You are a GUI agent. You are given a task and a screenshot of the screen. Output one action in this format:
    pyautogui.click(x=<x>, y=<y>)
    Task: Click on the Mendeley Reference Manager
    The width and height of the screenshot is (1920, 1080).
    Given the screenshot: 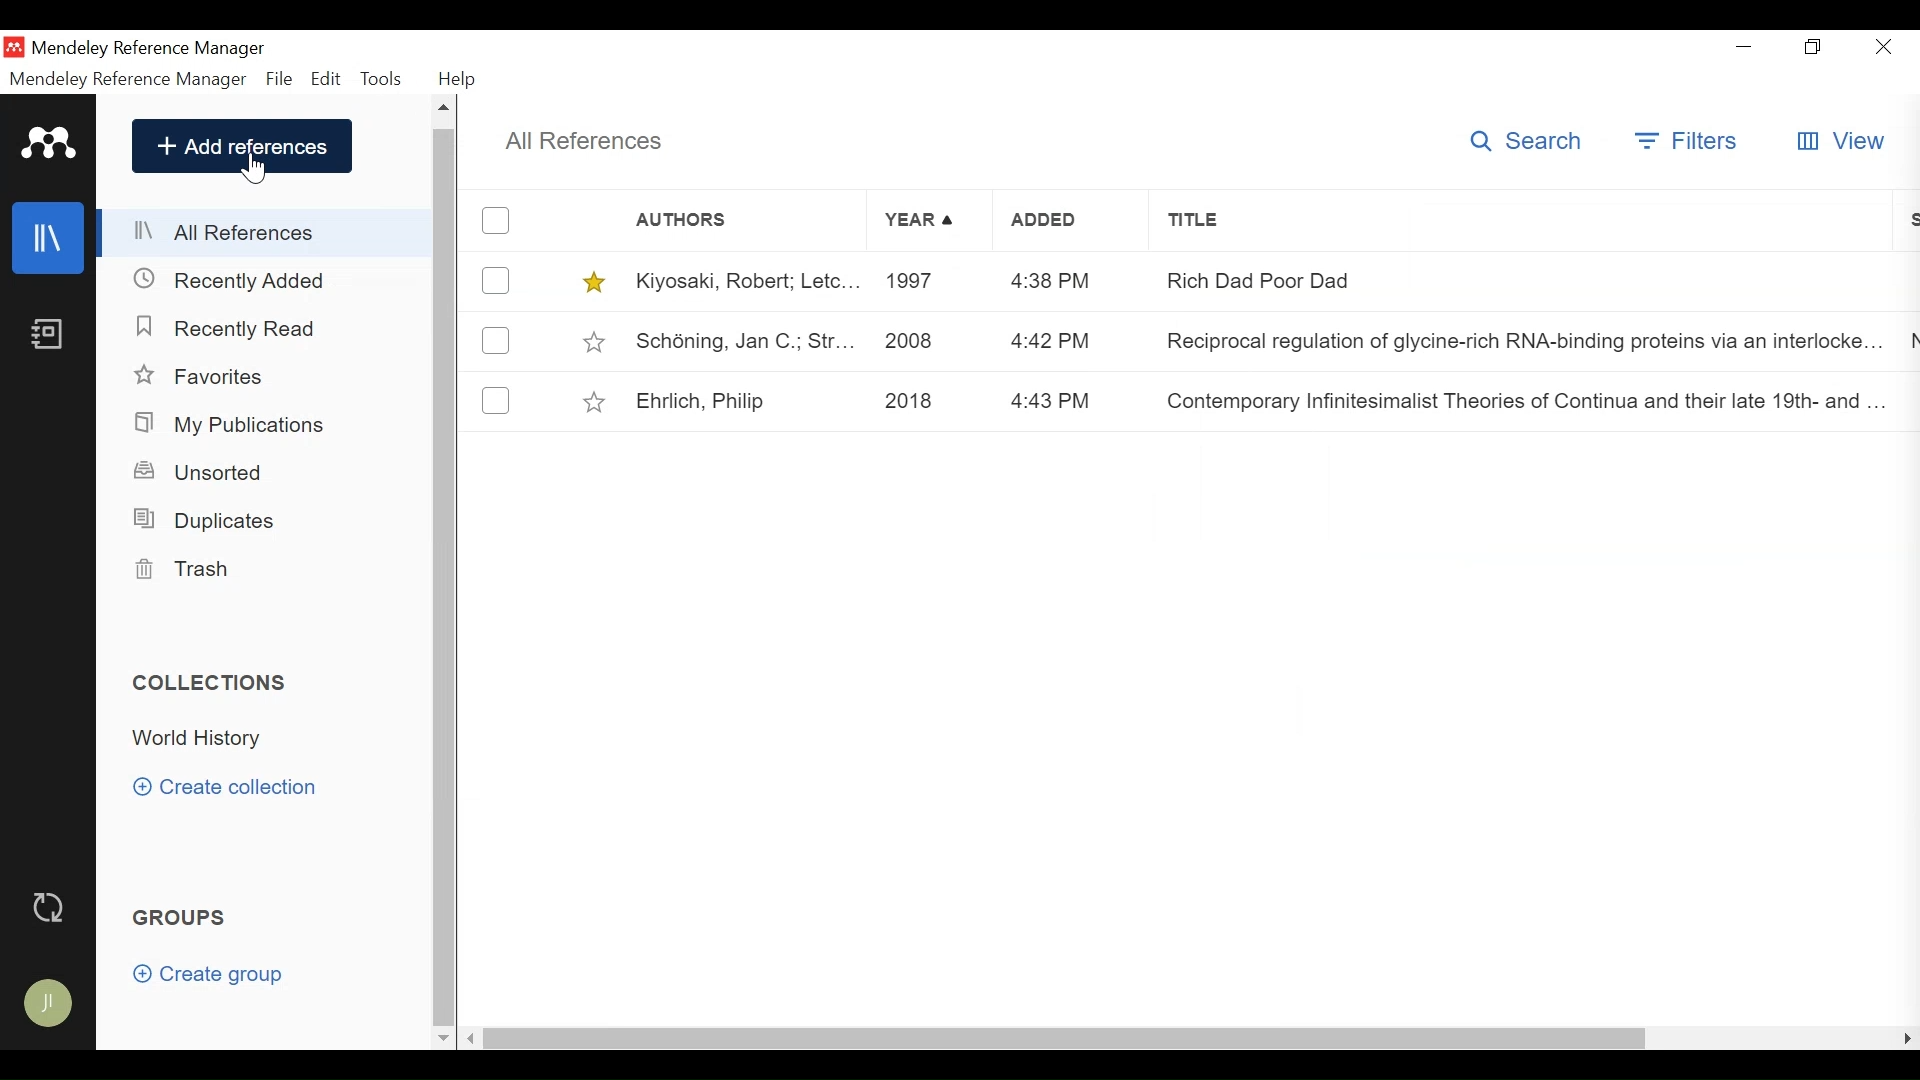 What is the action you would take?
    pyautogui.click(x=129, y=79)
    